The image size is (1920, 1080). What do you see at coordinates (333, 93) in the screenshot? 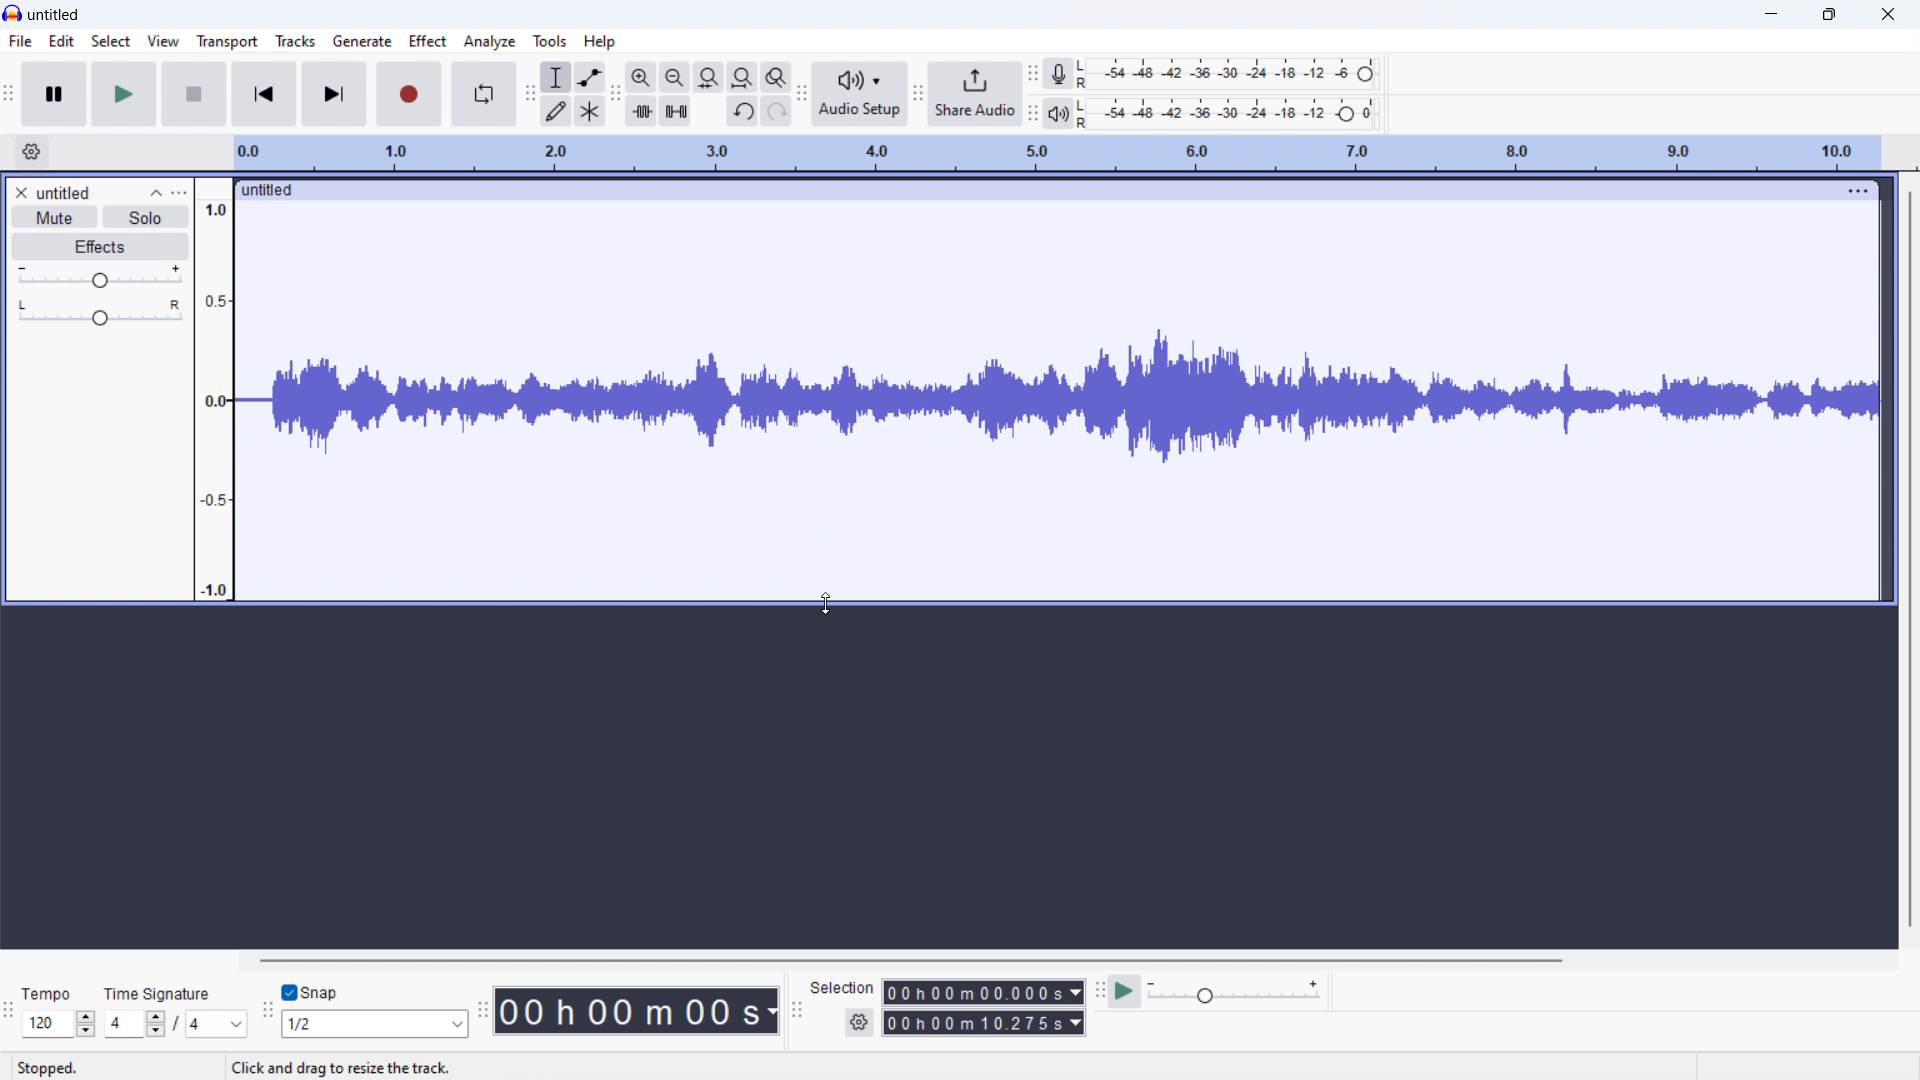
I see `skip to end` at bounding box center [333, 93].